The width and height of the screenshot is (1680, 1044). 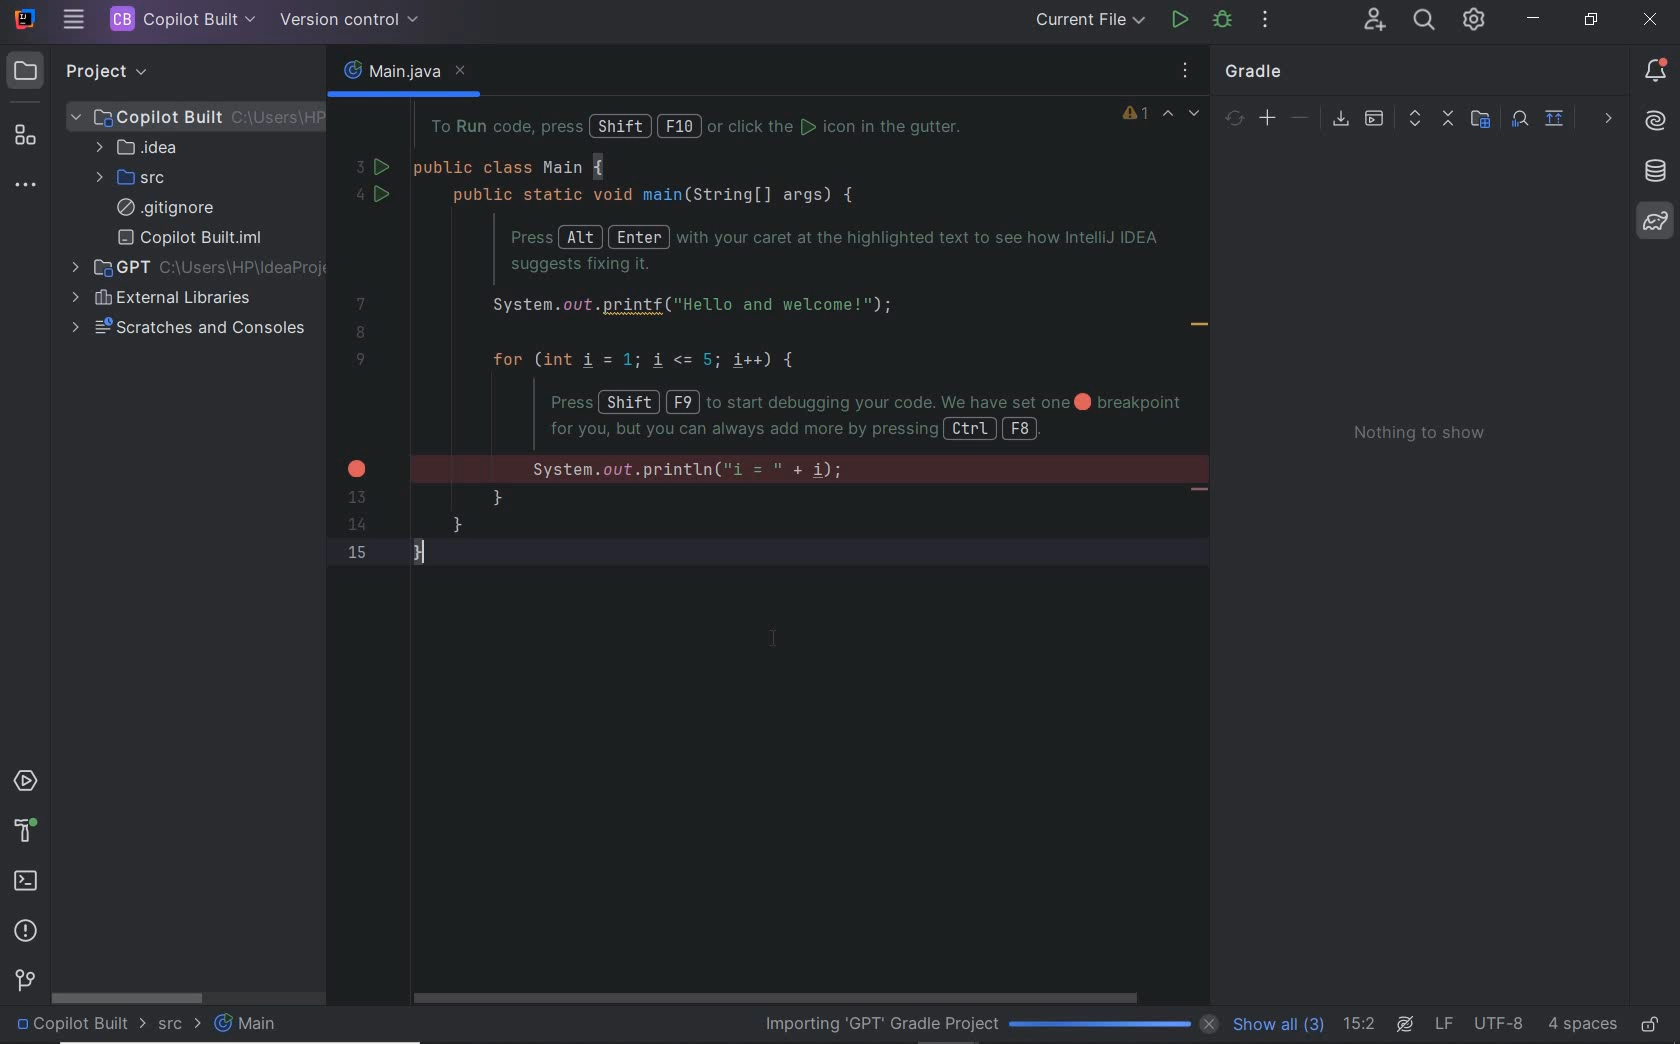 What do you see at coordinates (362, 359) in the screenshot?
I see `9` at bounding box center [362, 359].